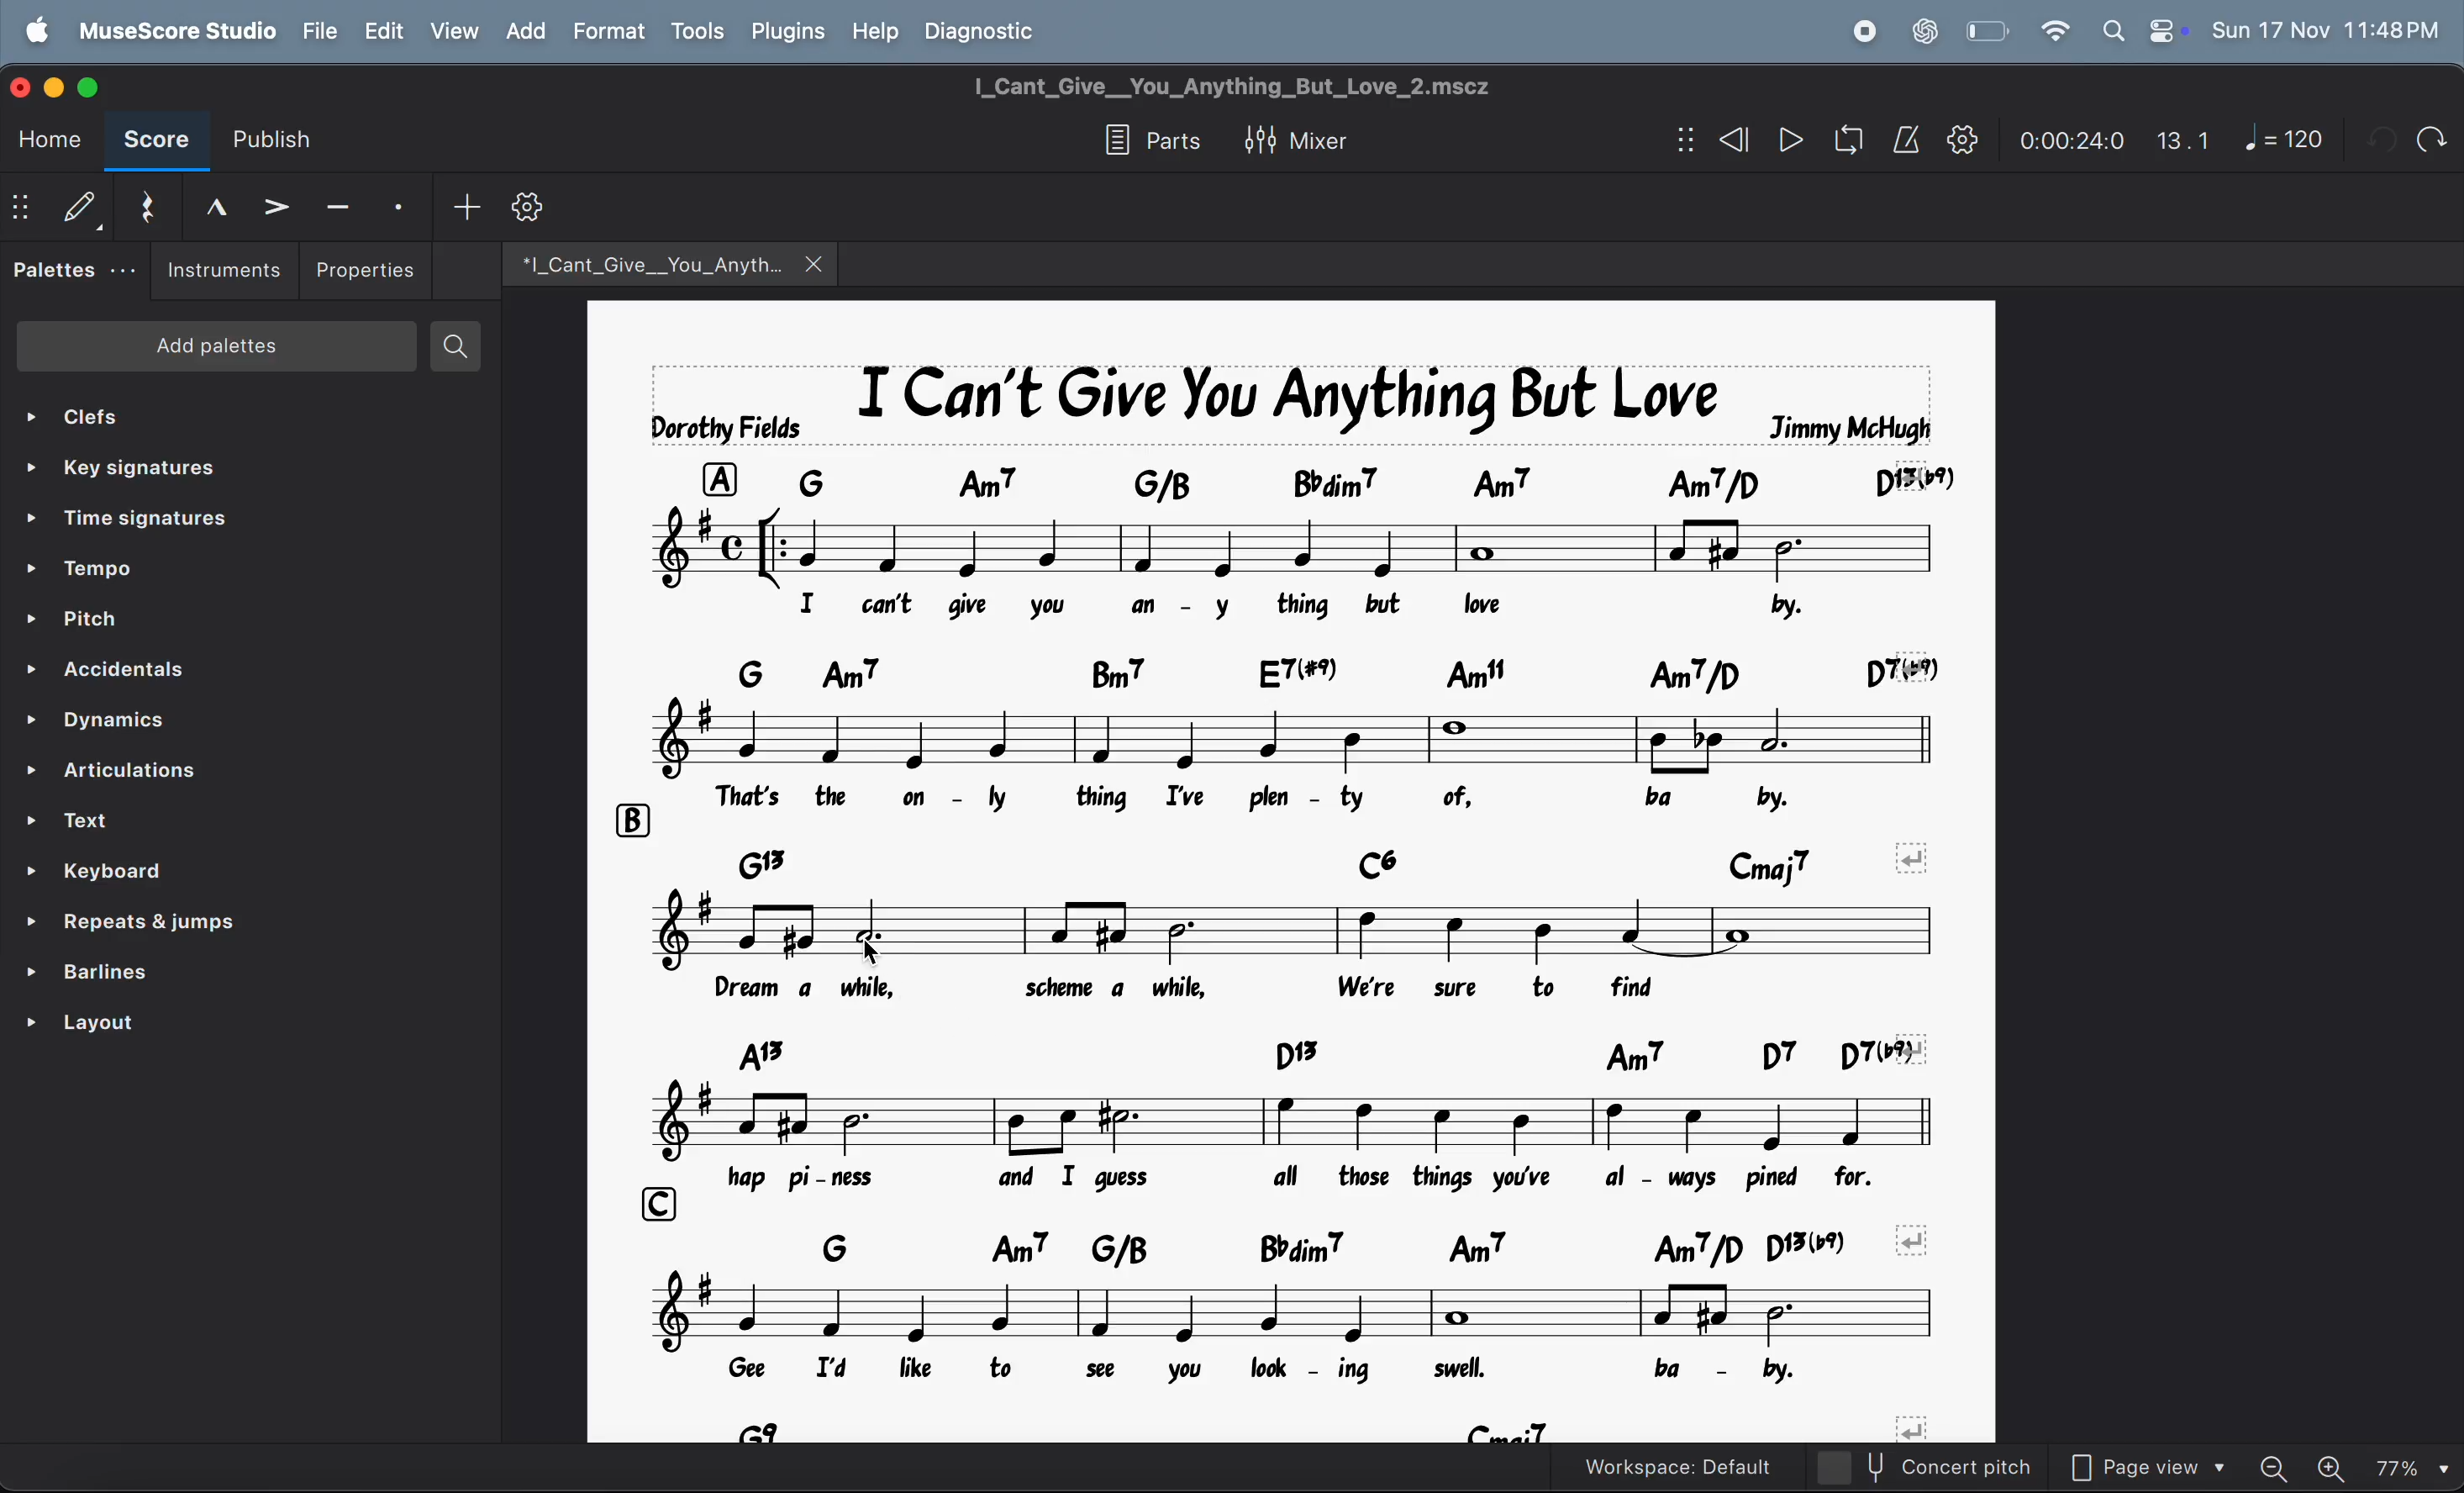 This screenshot has width=2464, height=1493. I want to click on lyrics, so click(1299, 1181).